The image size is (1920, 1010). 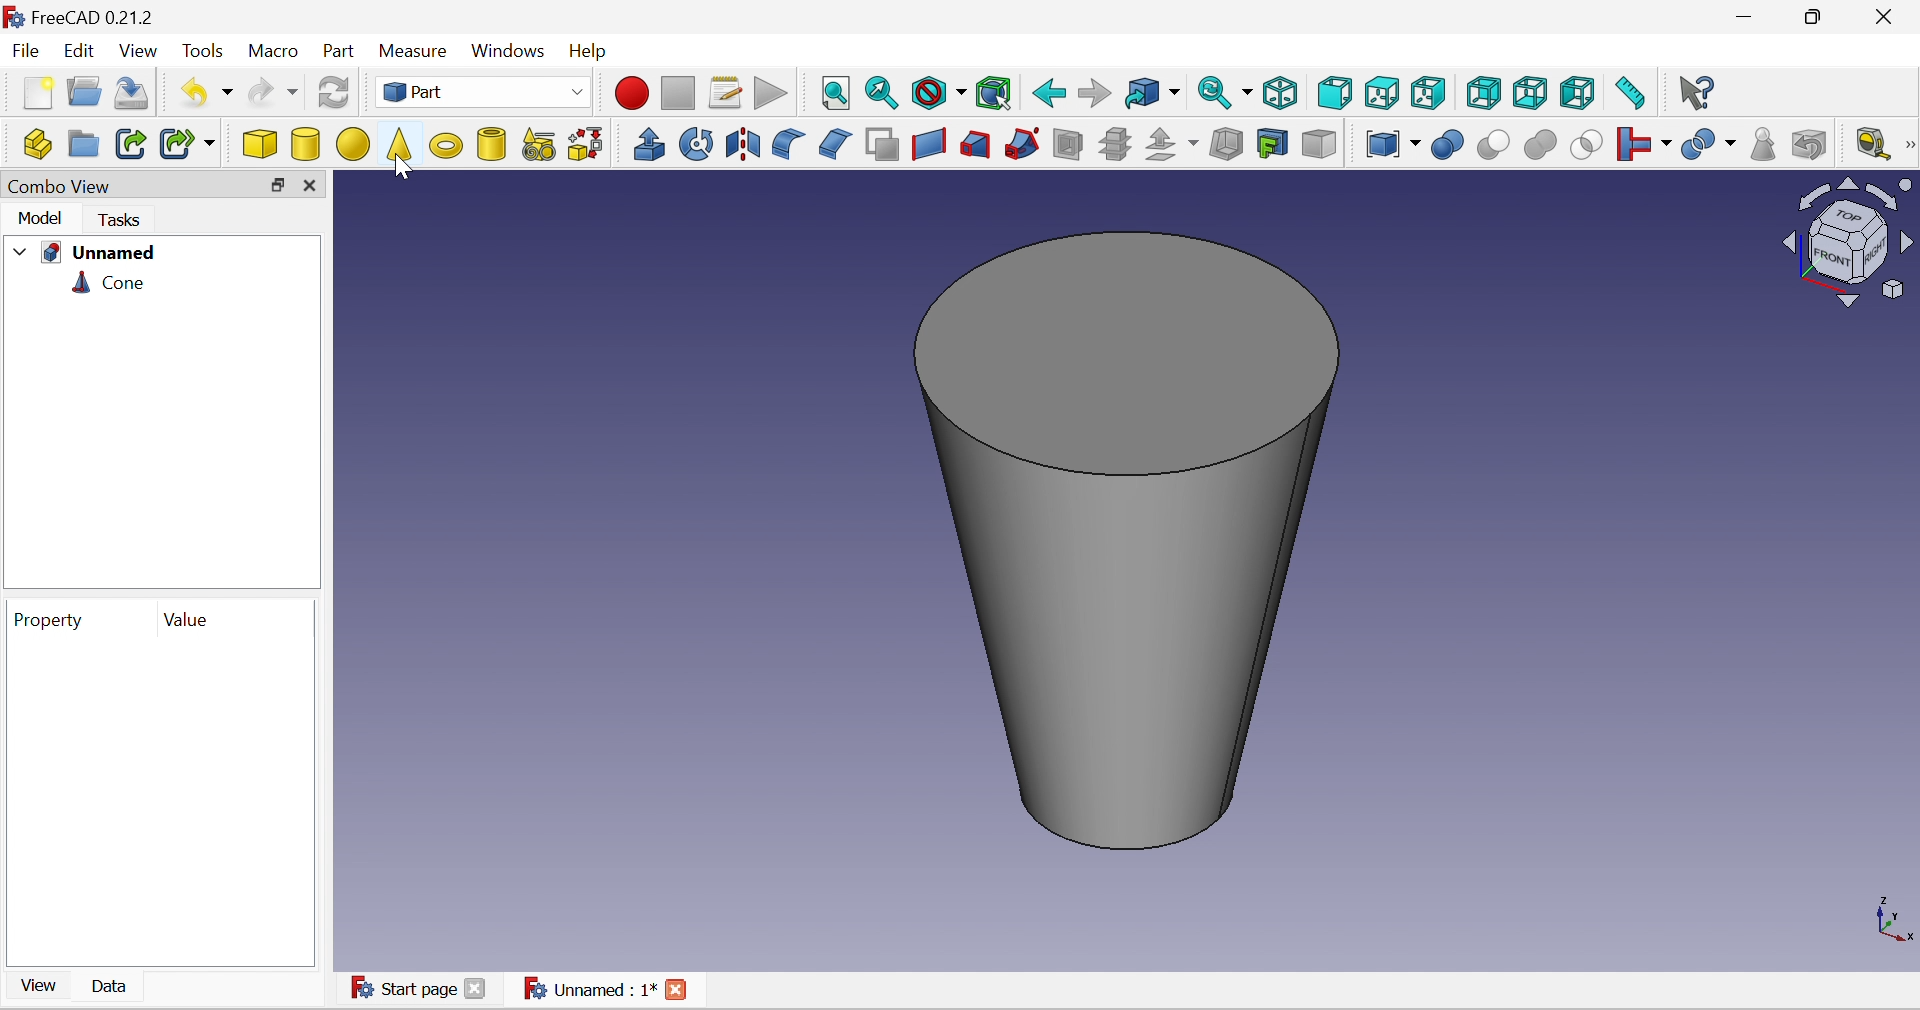 What do you see at coordinates (786, 144) in the screenshot?
I see `Fillet` at bounding box center [786, 144].